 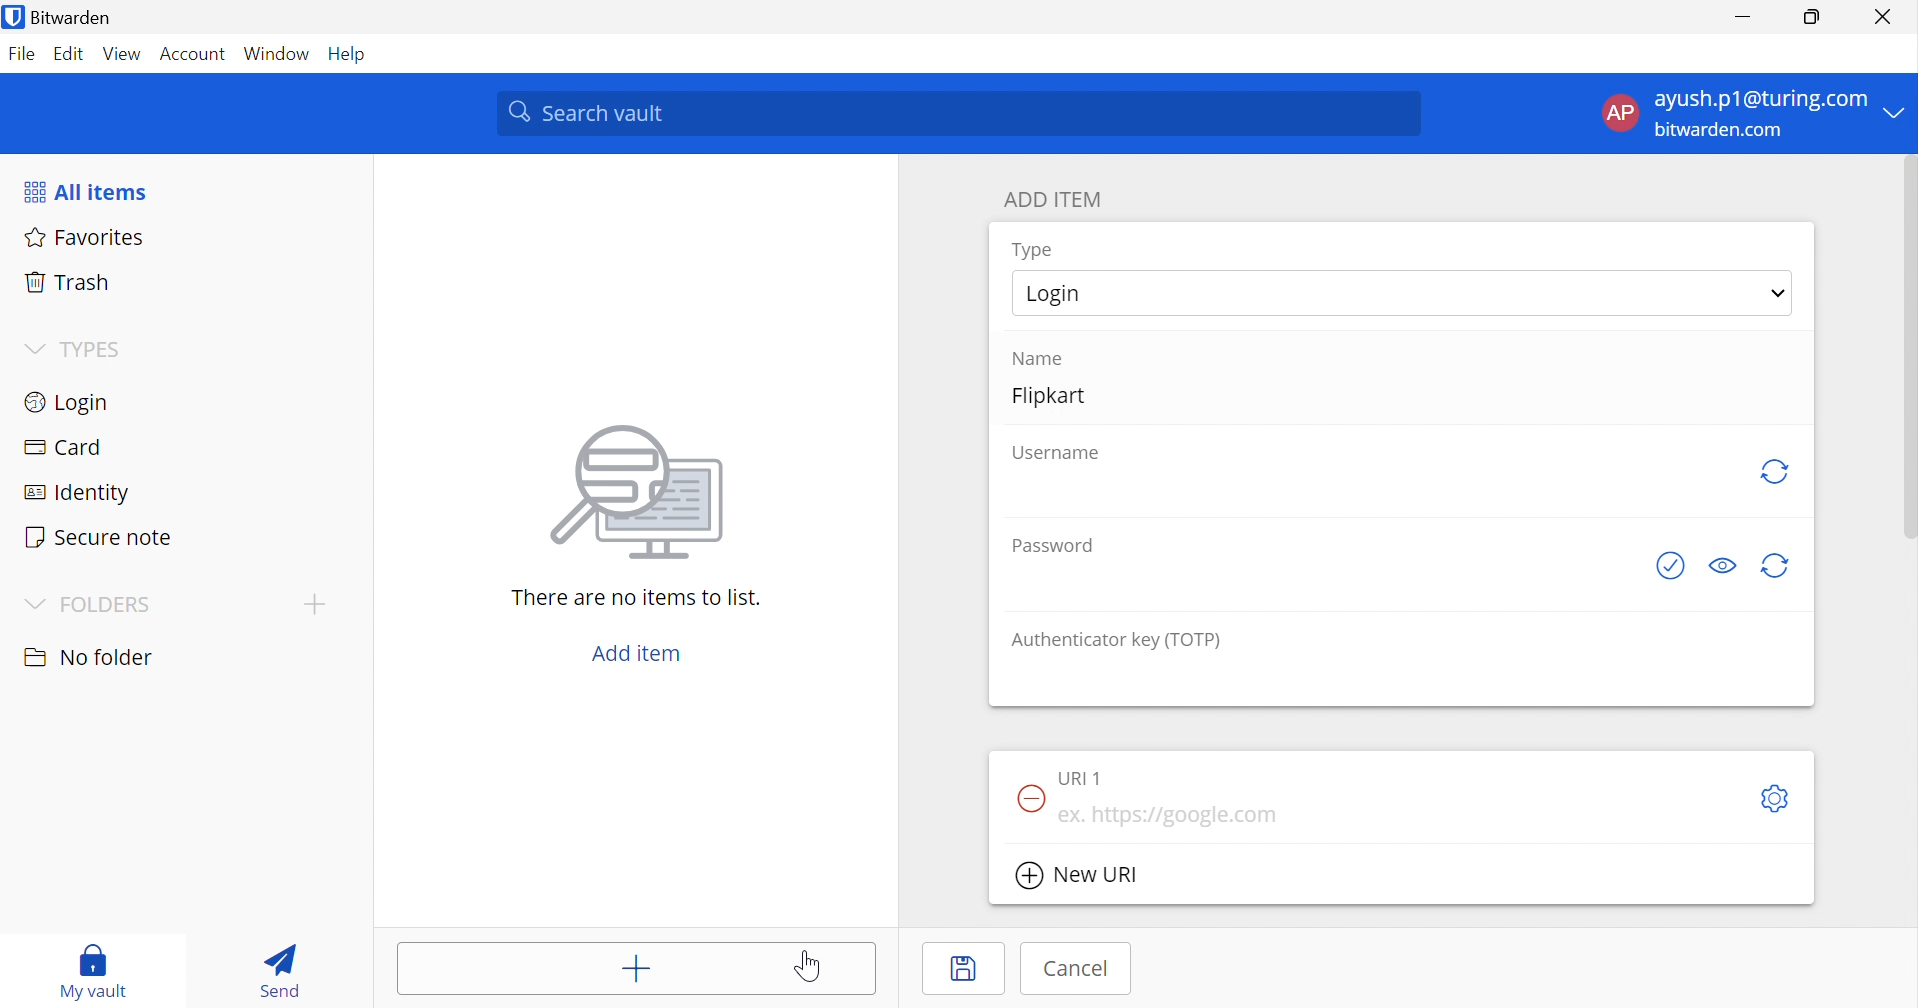 I want to click on bitwarden.com, so click(x=1728, y=132).